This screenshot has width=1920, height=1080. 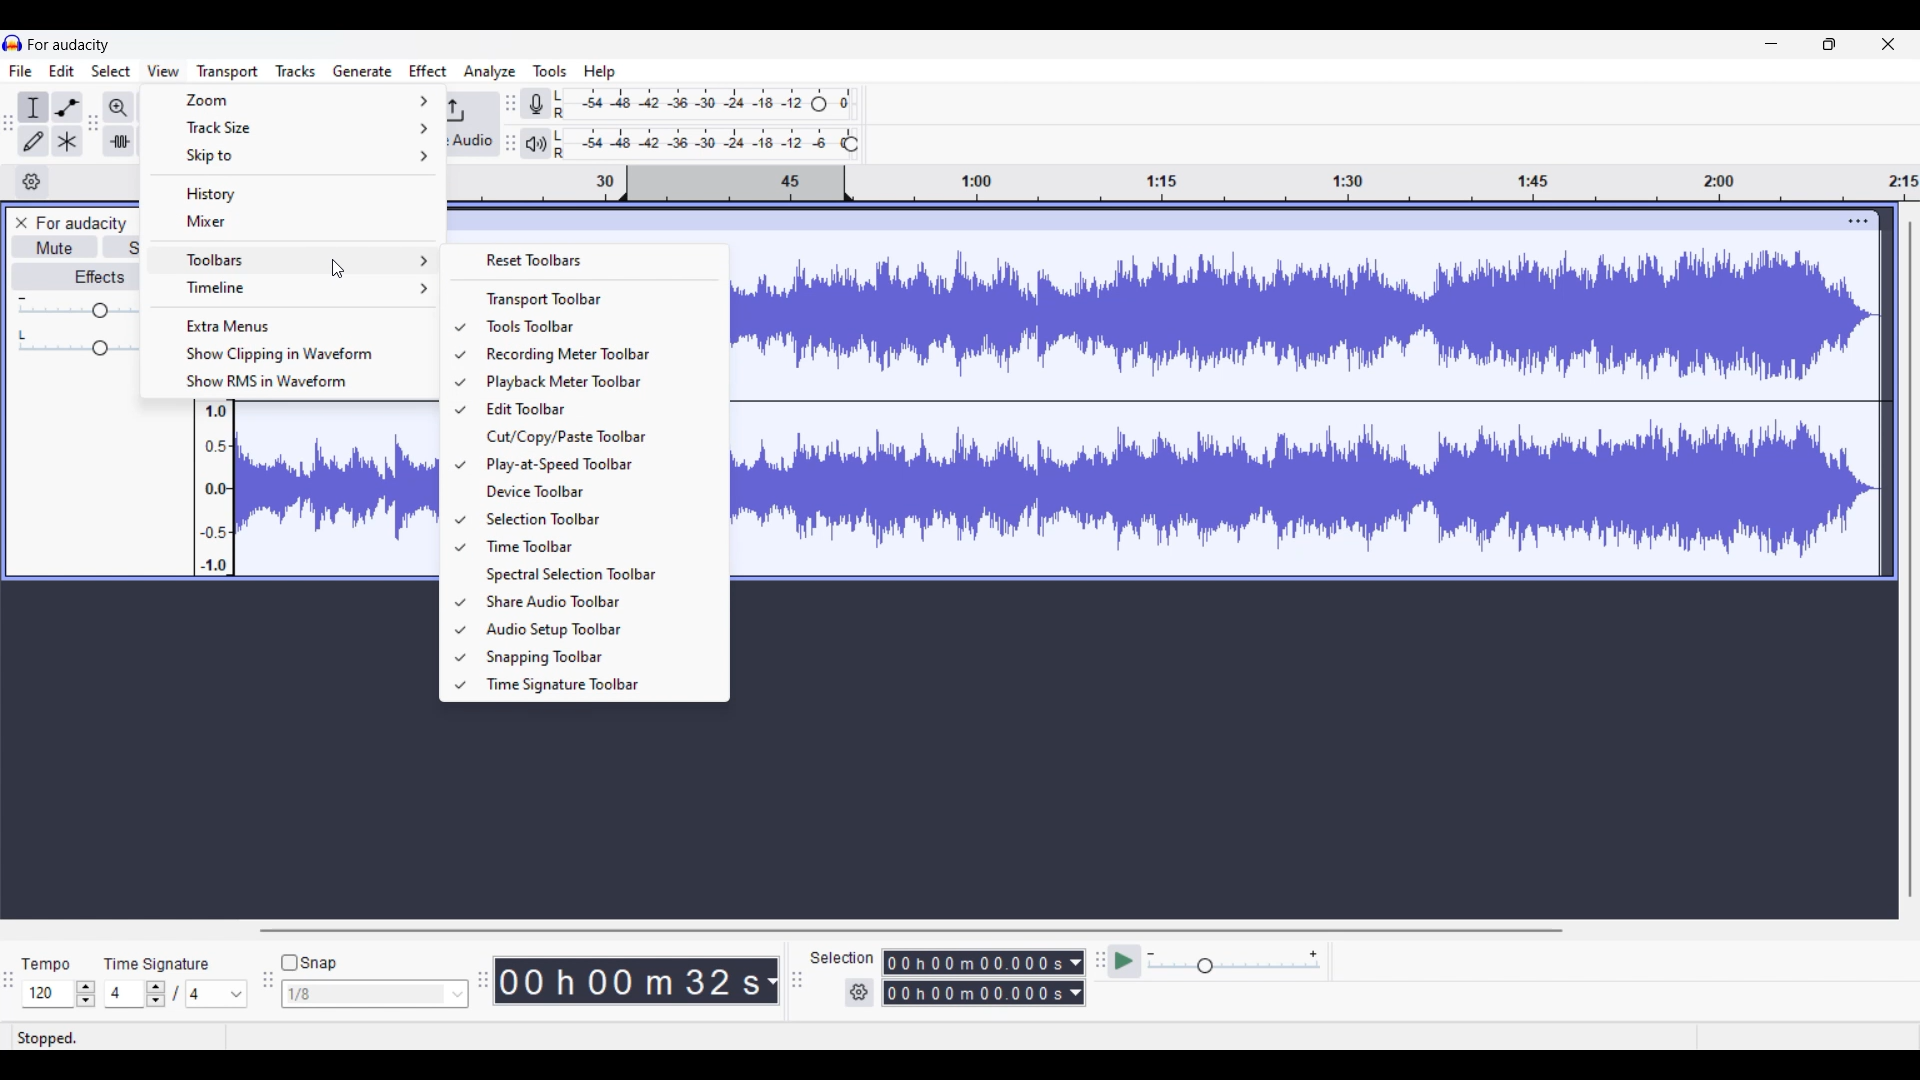 What do you see at coordinates (1888, 44) in the screenshot?
I see `Close interface` at bounding box center [1888, 44].